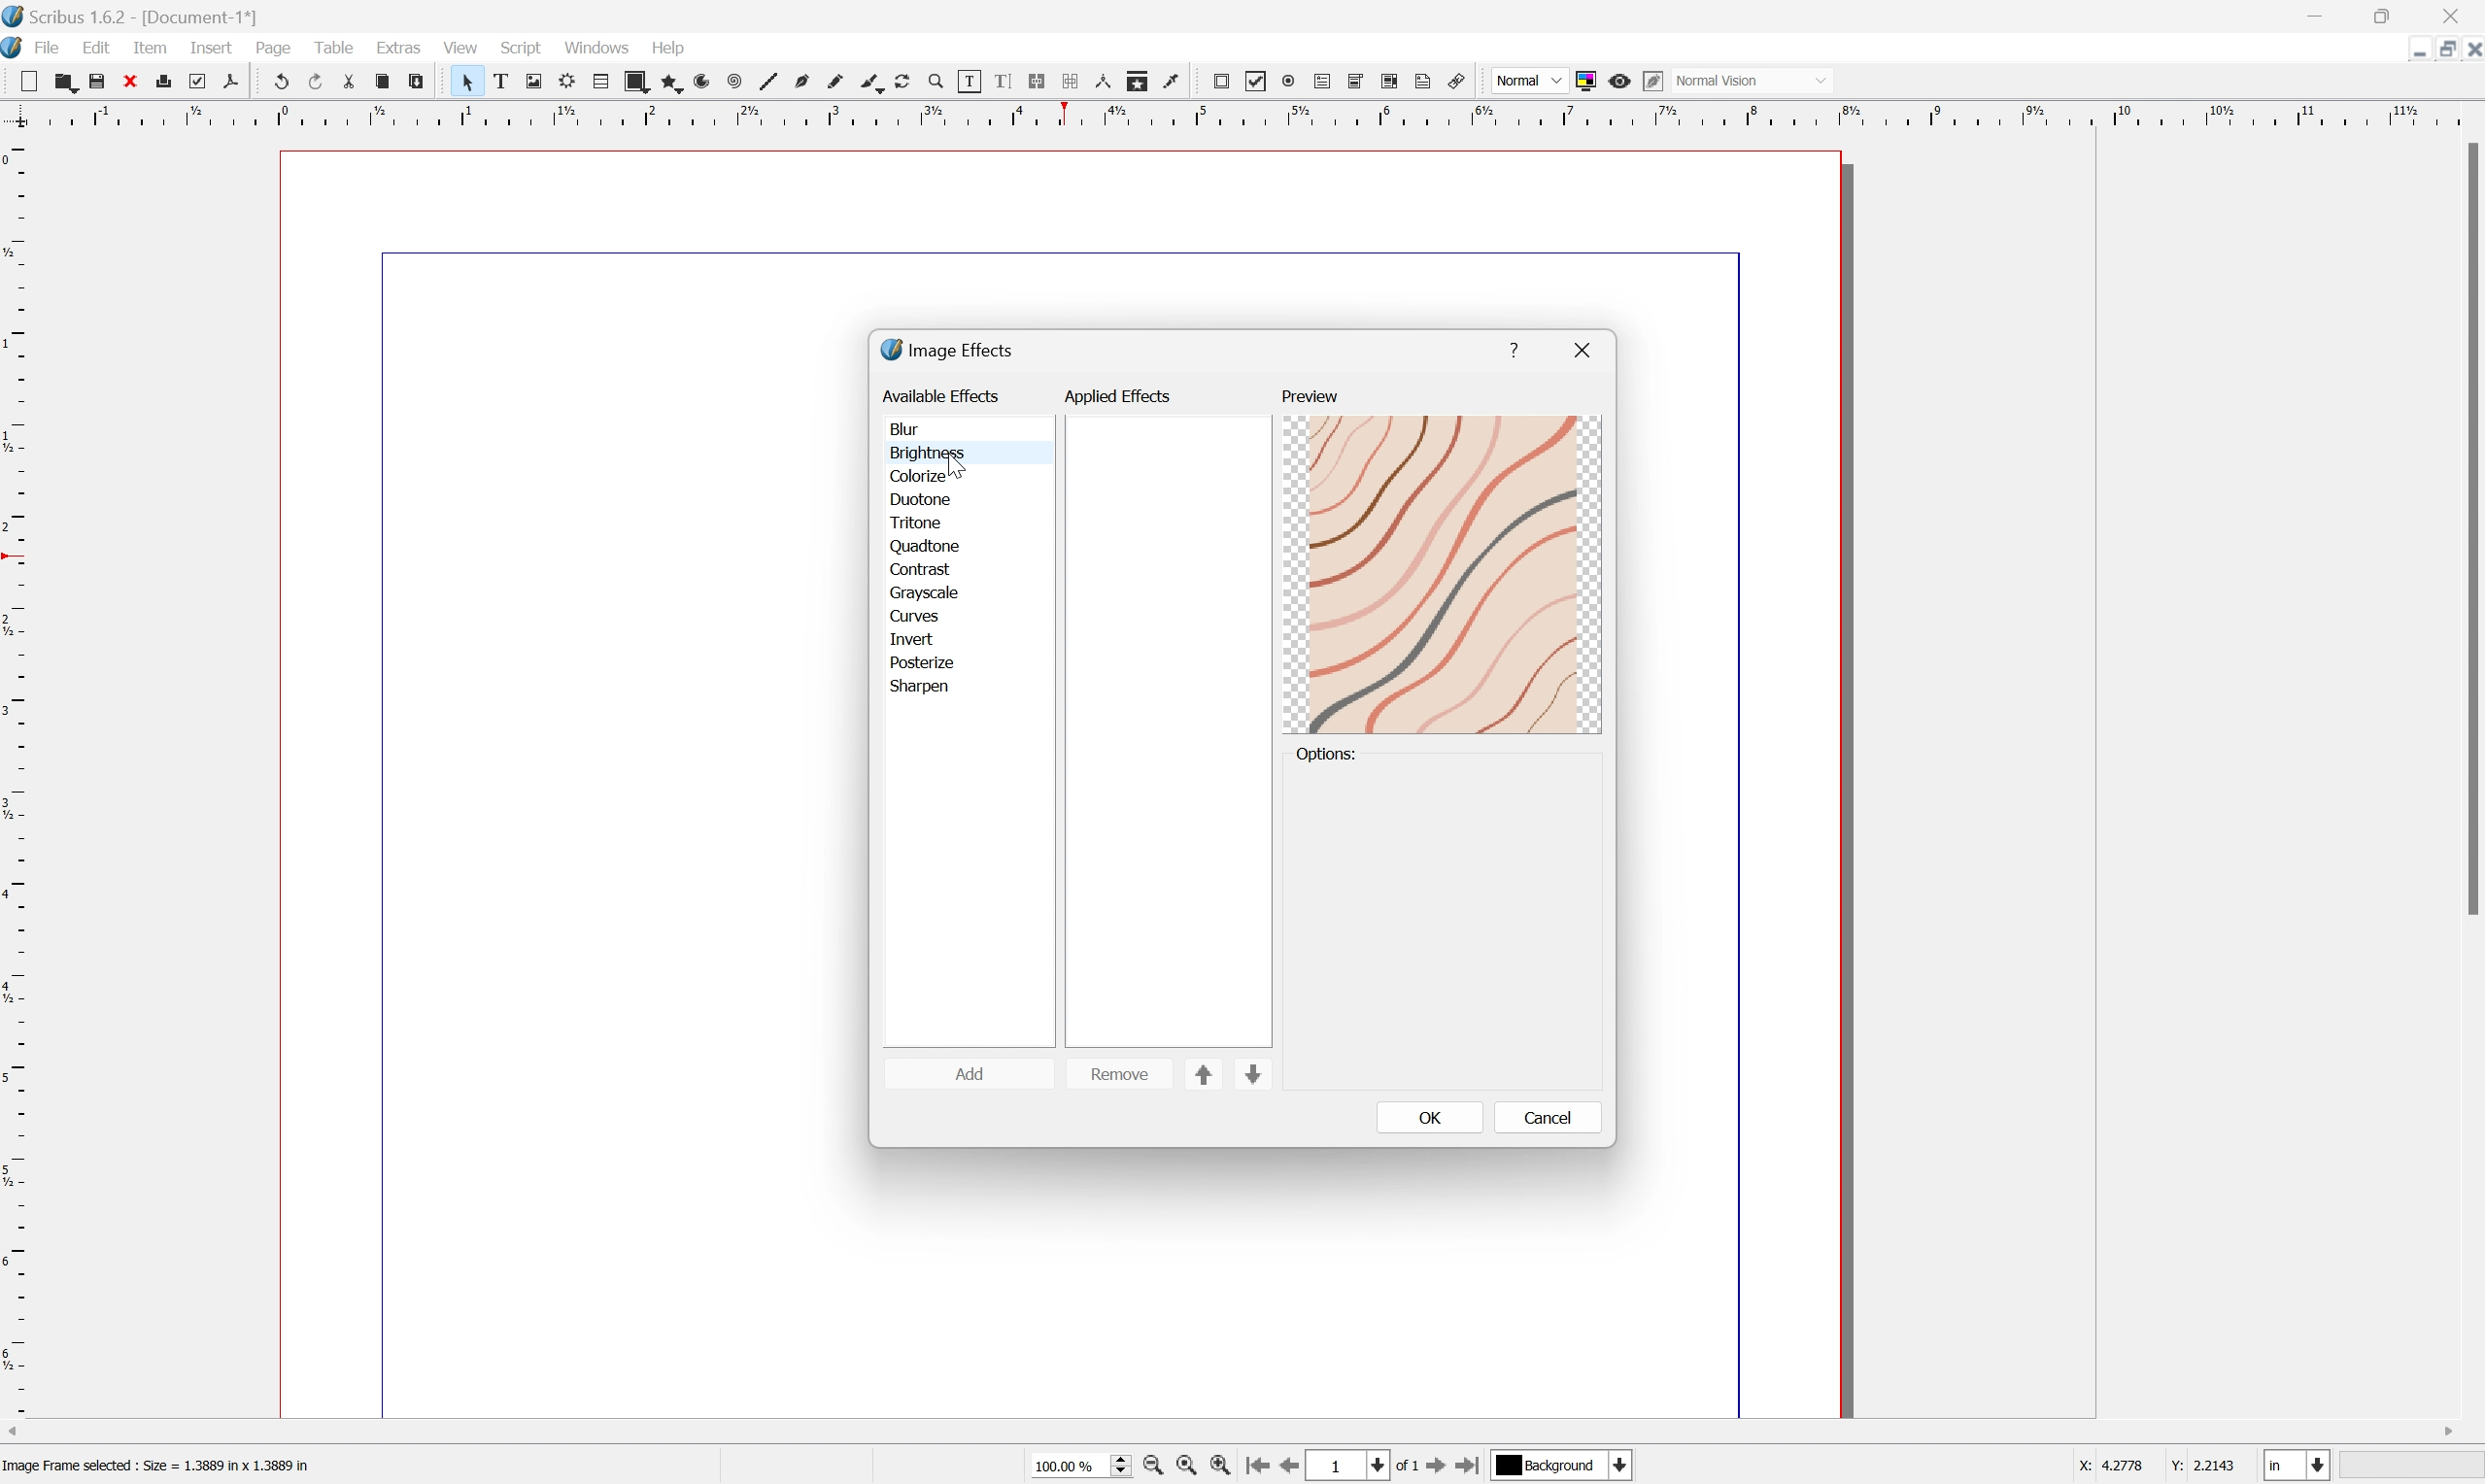 The height and width of the screenshot is (1484, 2485). What do you see at coordinates (1295, 1467) in the screenshot?
I see `Previous Page` at bounding box center [1295, 1467].